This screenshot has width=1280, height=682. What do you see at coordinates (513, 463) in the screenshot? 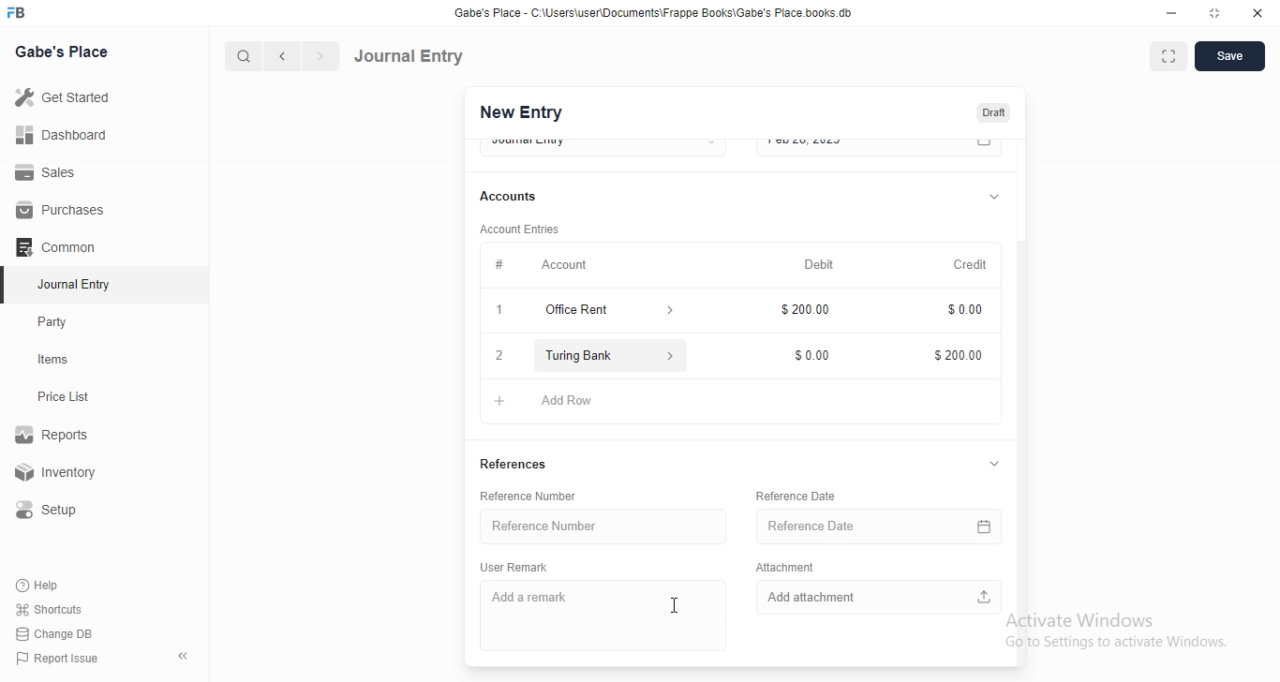
I see `References` at bounding box center [513, 463].